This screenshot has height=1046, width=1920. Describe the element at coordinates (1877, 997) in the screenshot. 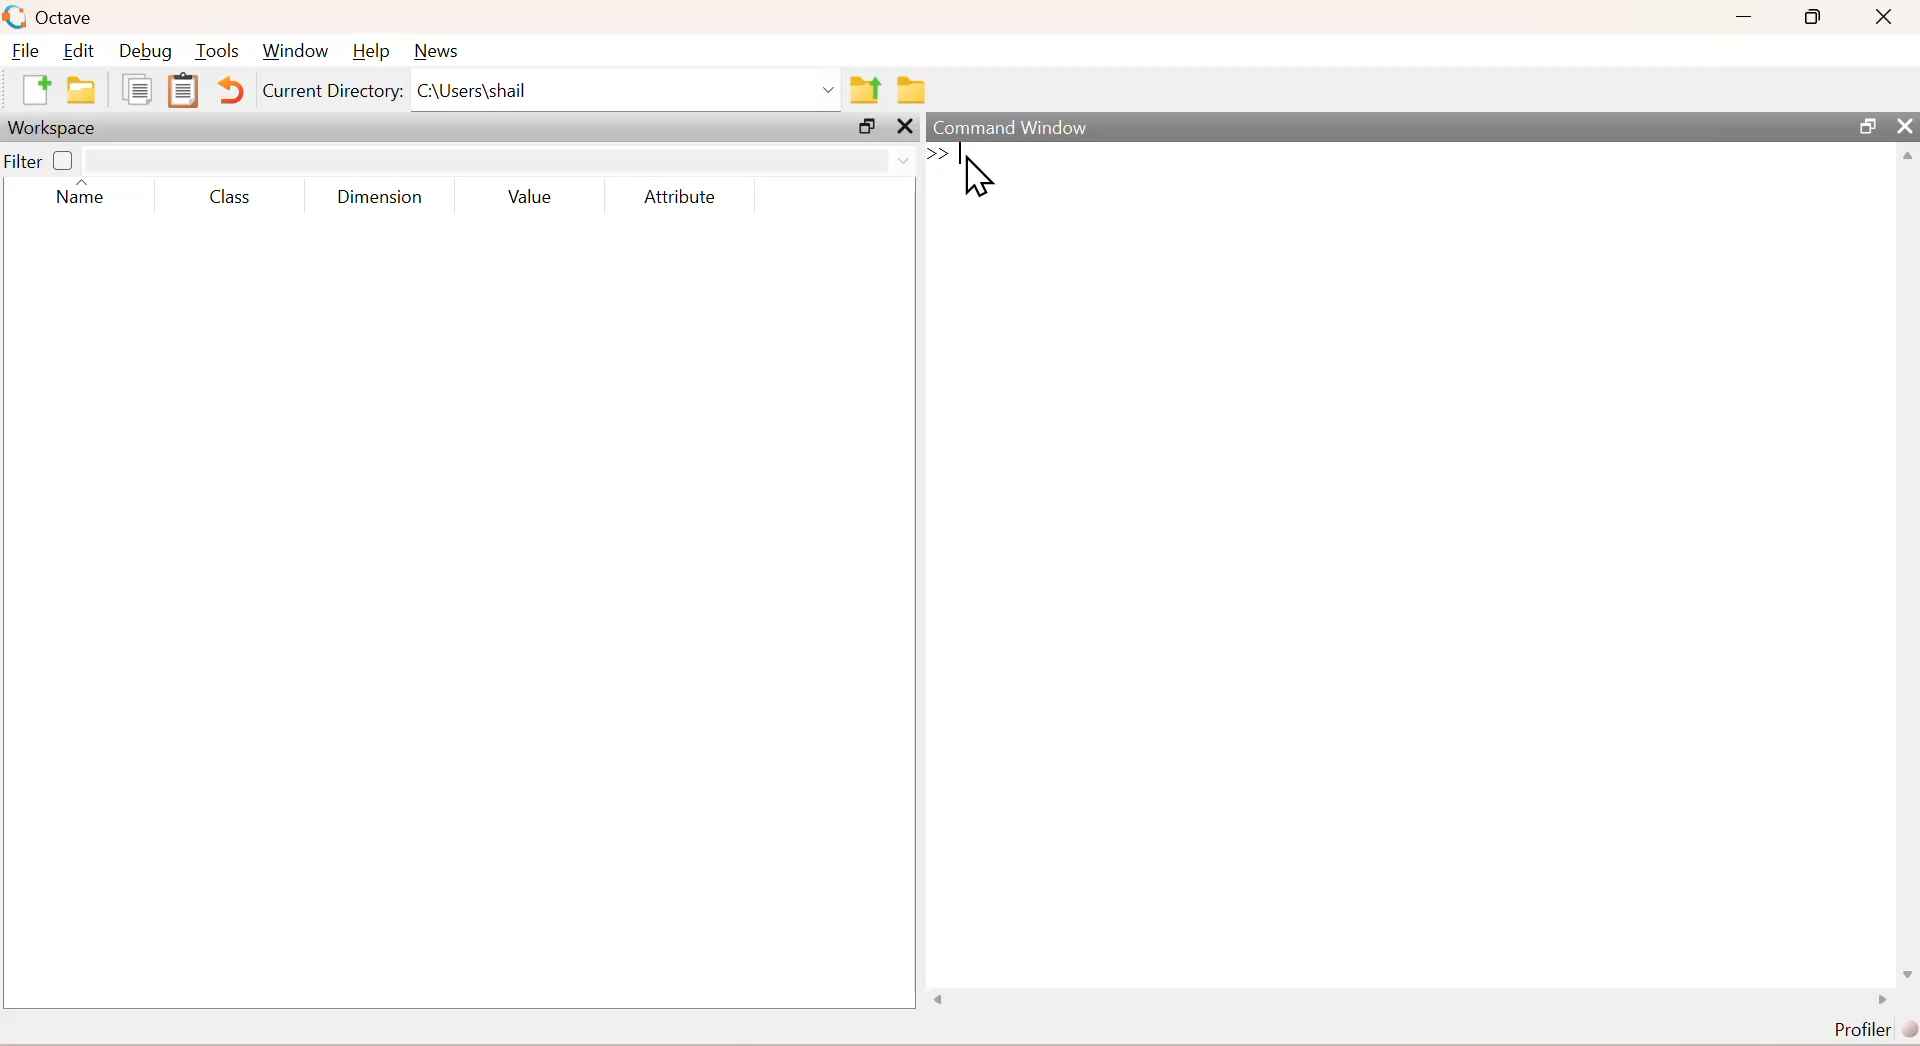

I see `Right` at that location.